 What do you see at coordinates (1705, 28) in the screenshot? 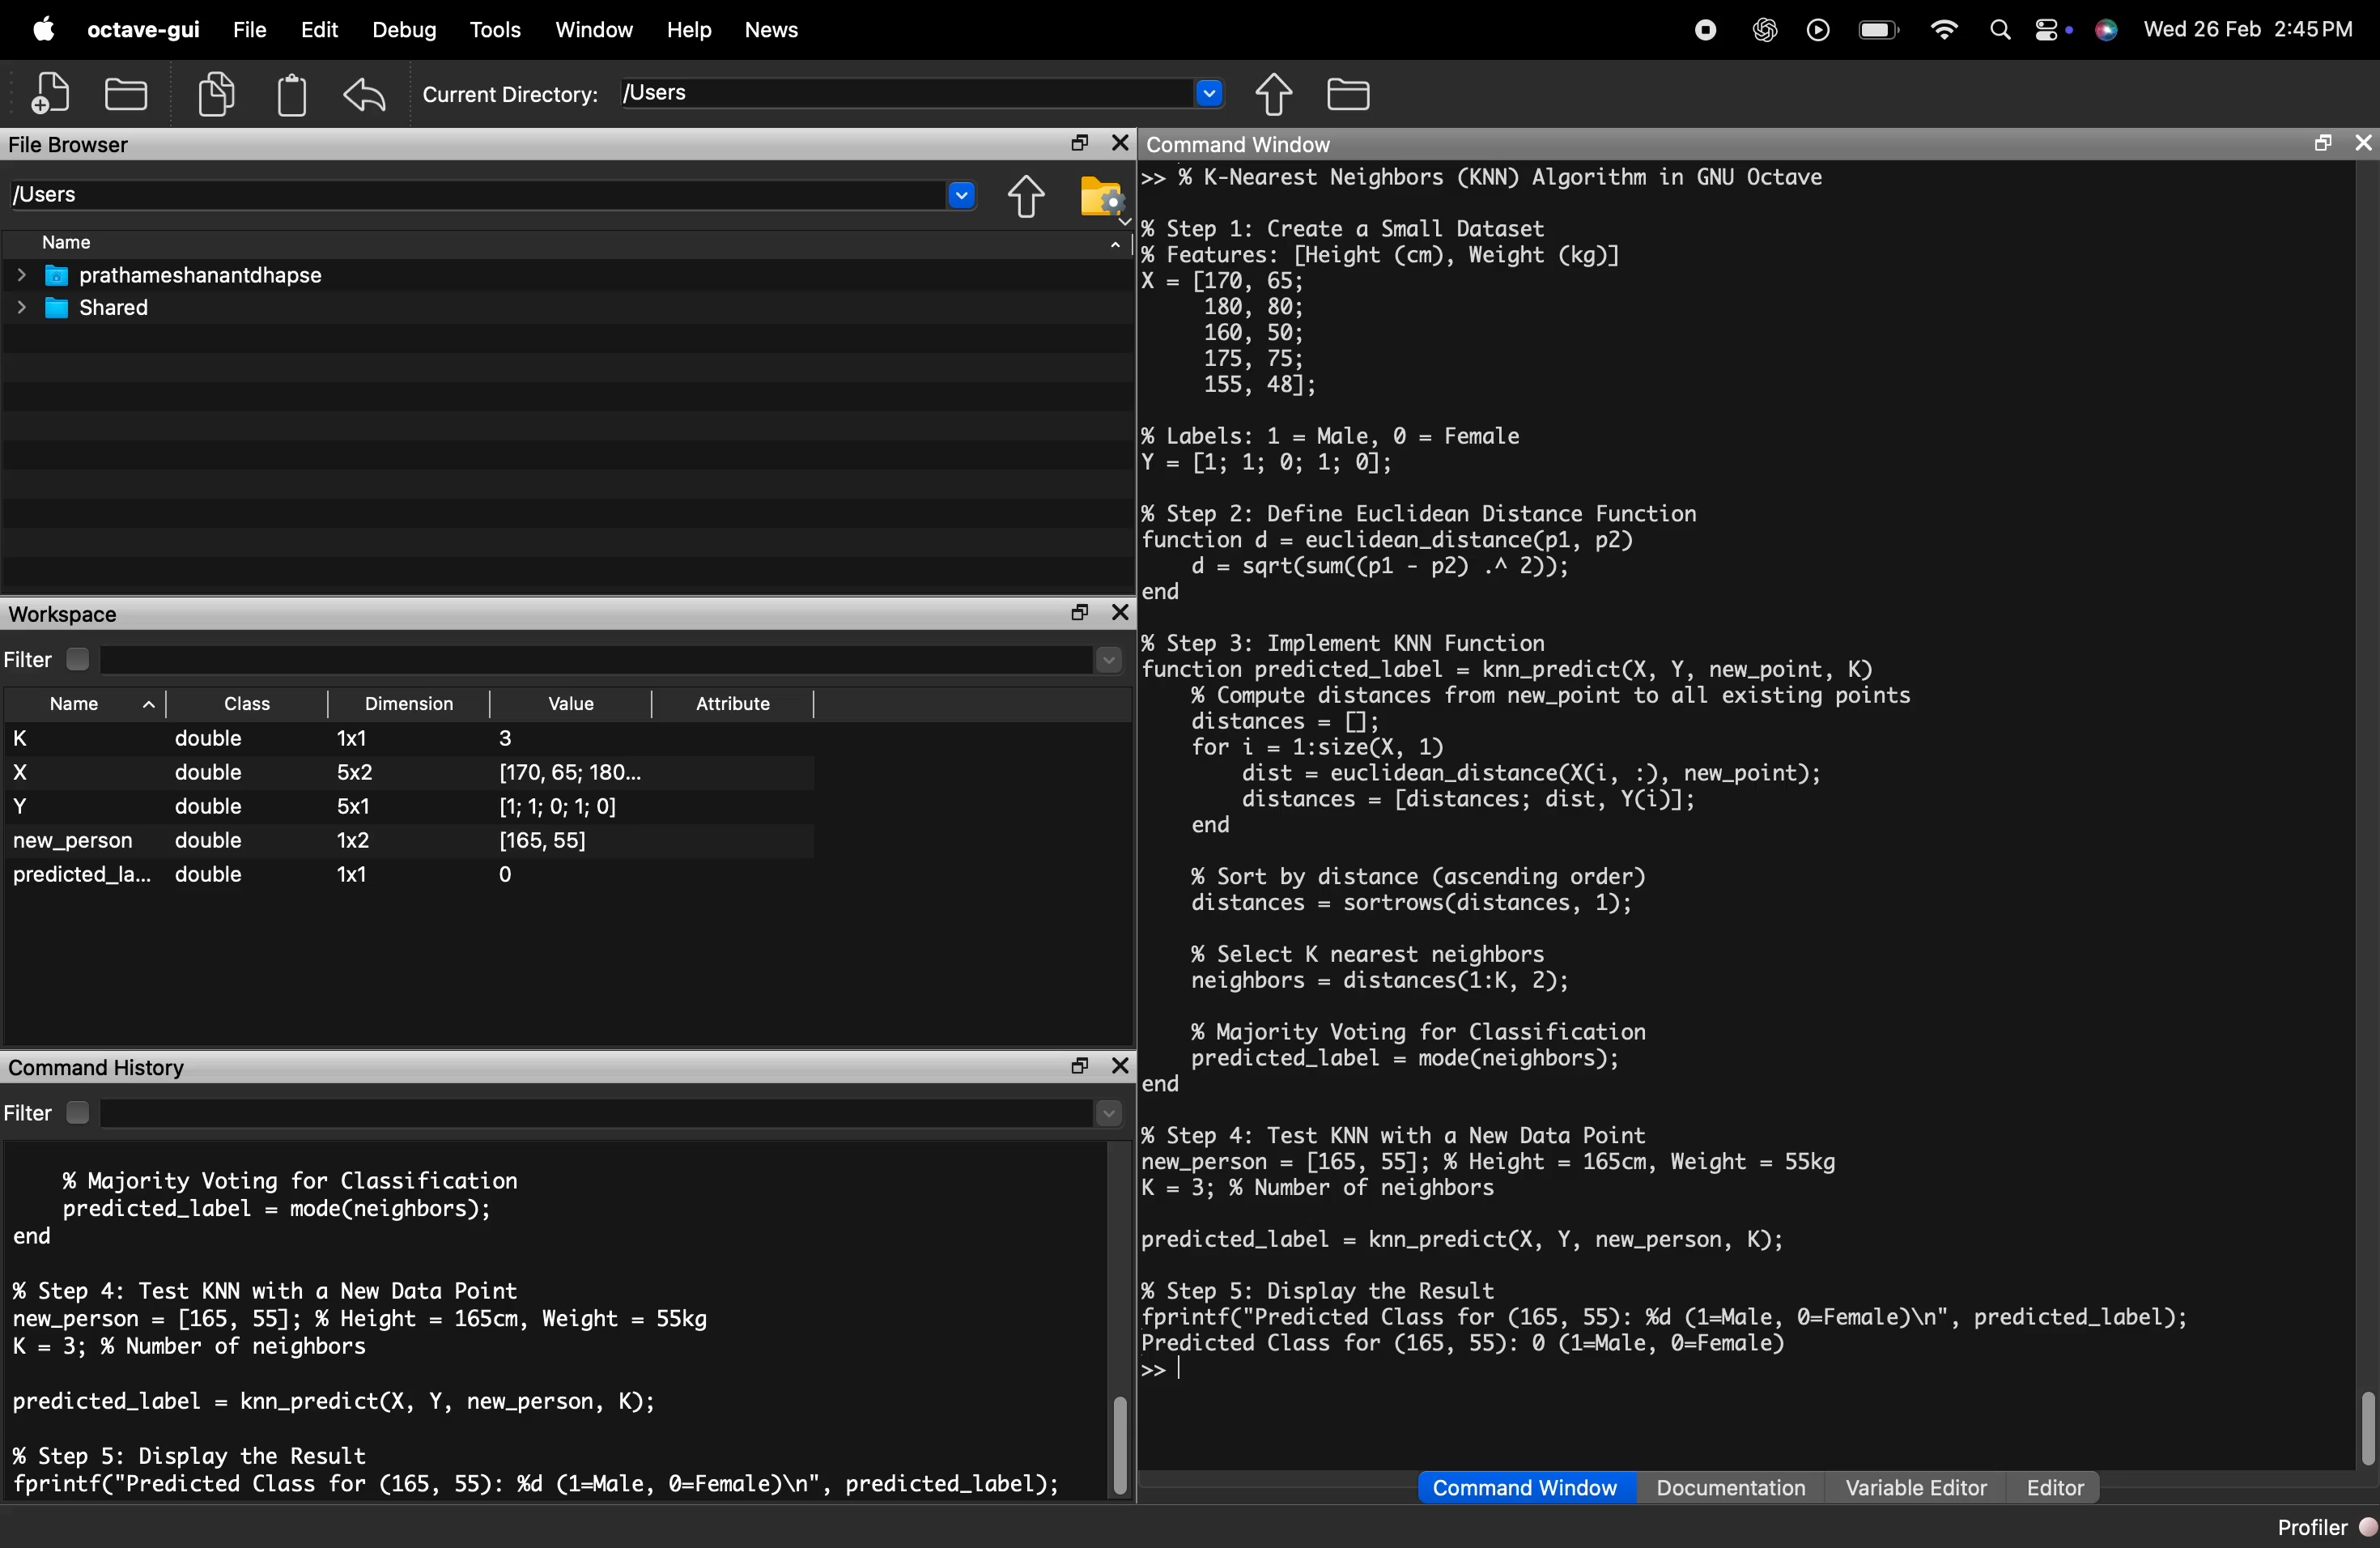
I see `stop` at bounding box center [1705, 28].